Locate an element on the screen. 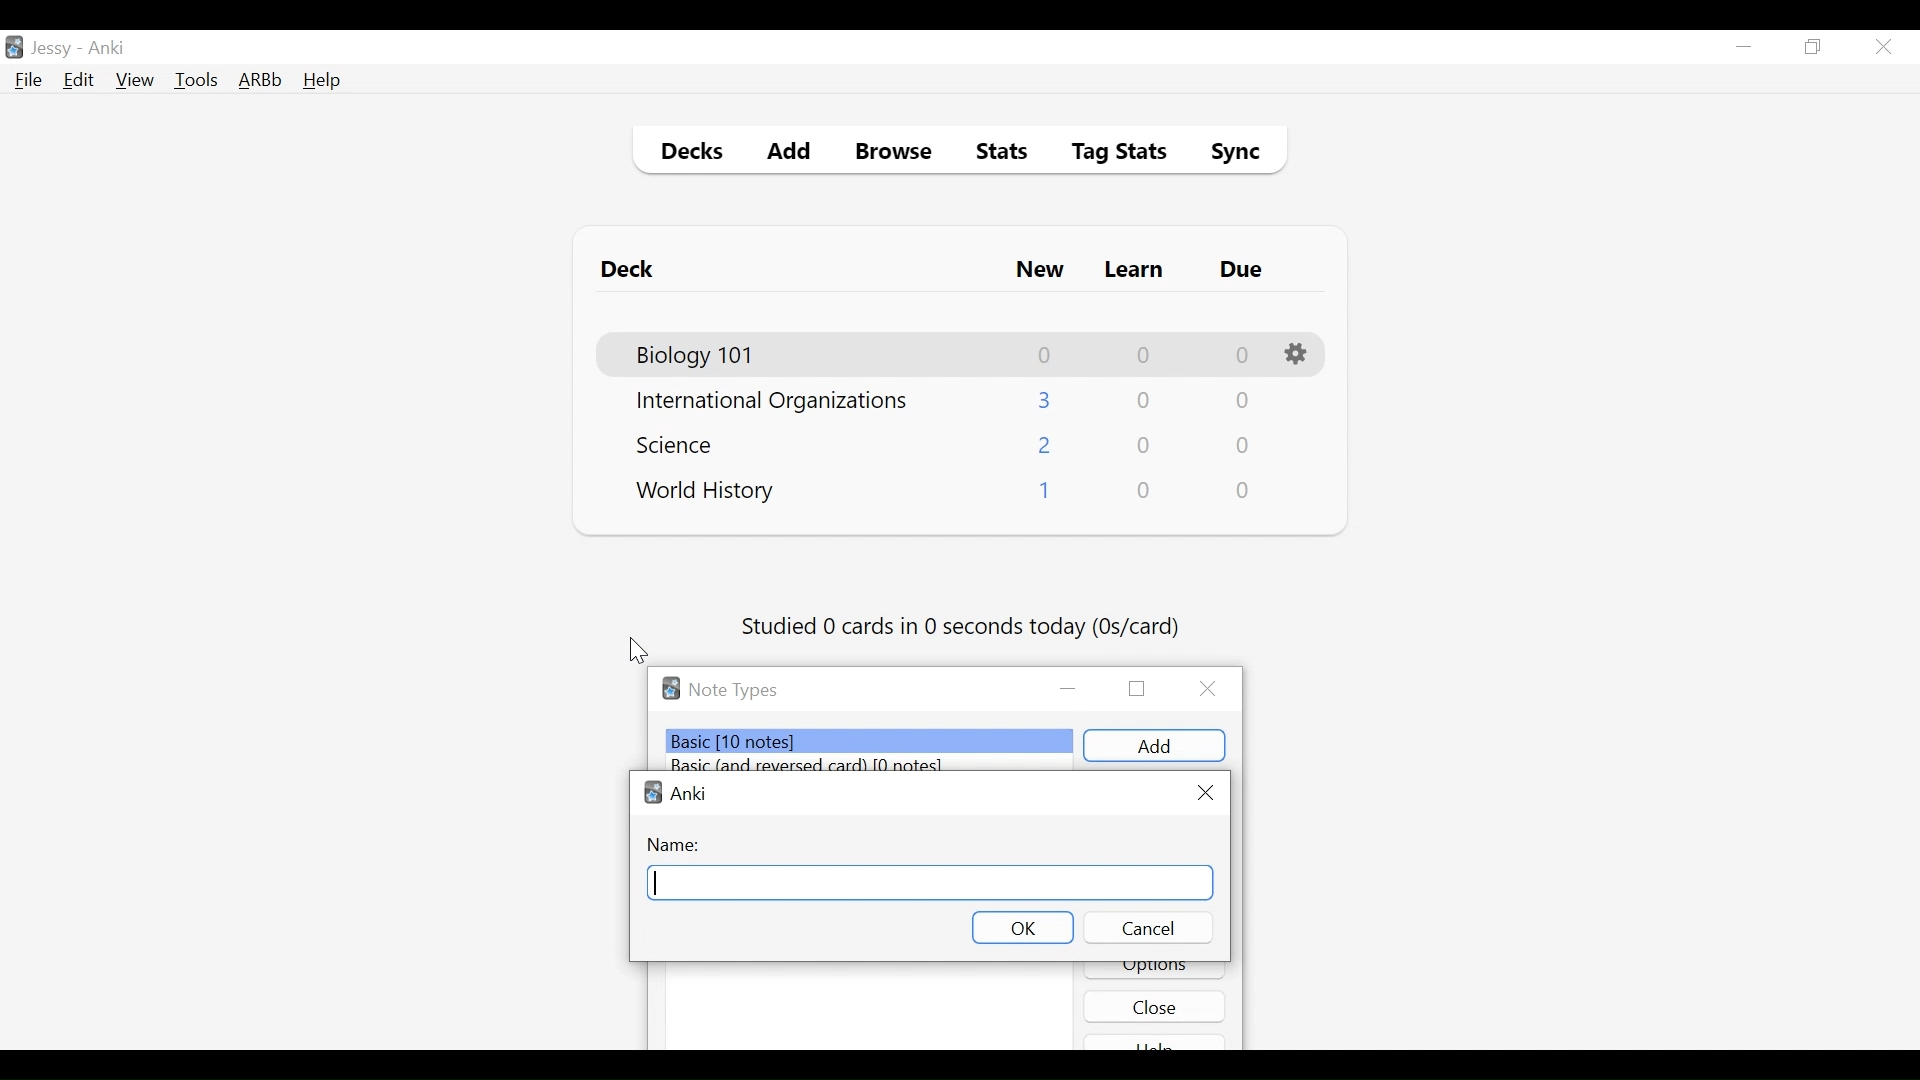 The image size is (1920, 1080). New Card Count is located at coordinates (1046, 400).